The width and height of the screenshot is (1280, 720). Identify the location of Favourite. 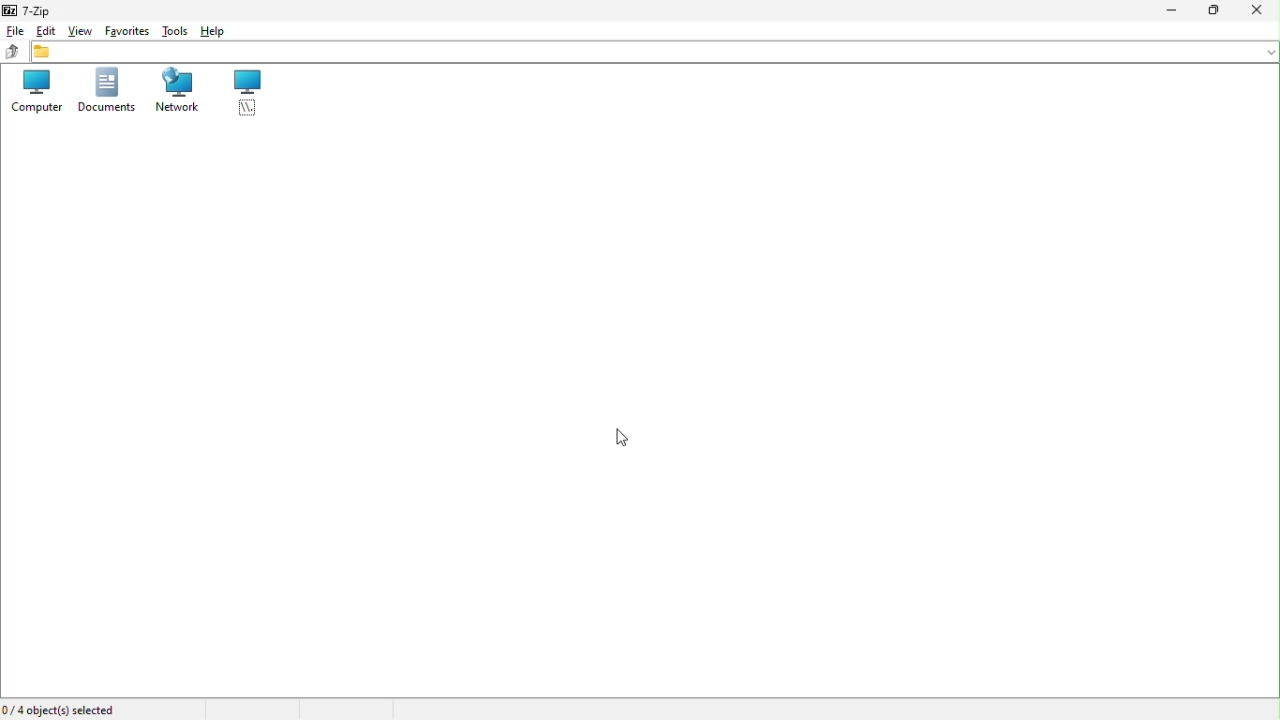
(127, 30).